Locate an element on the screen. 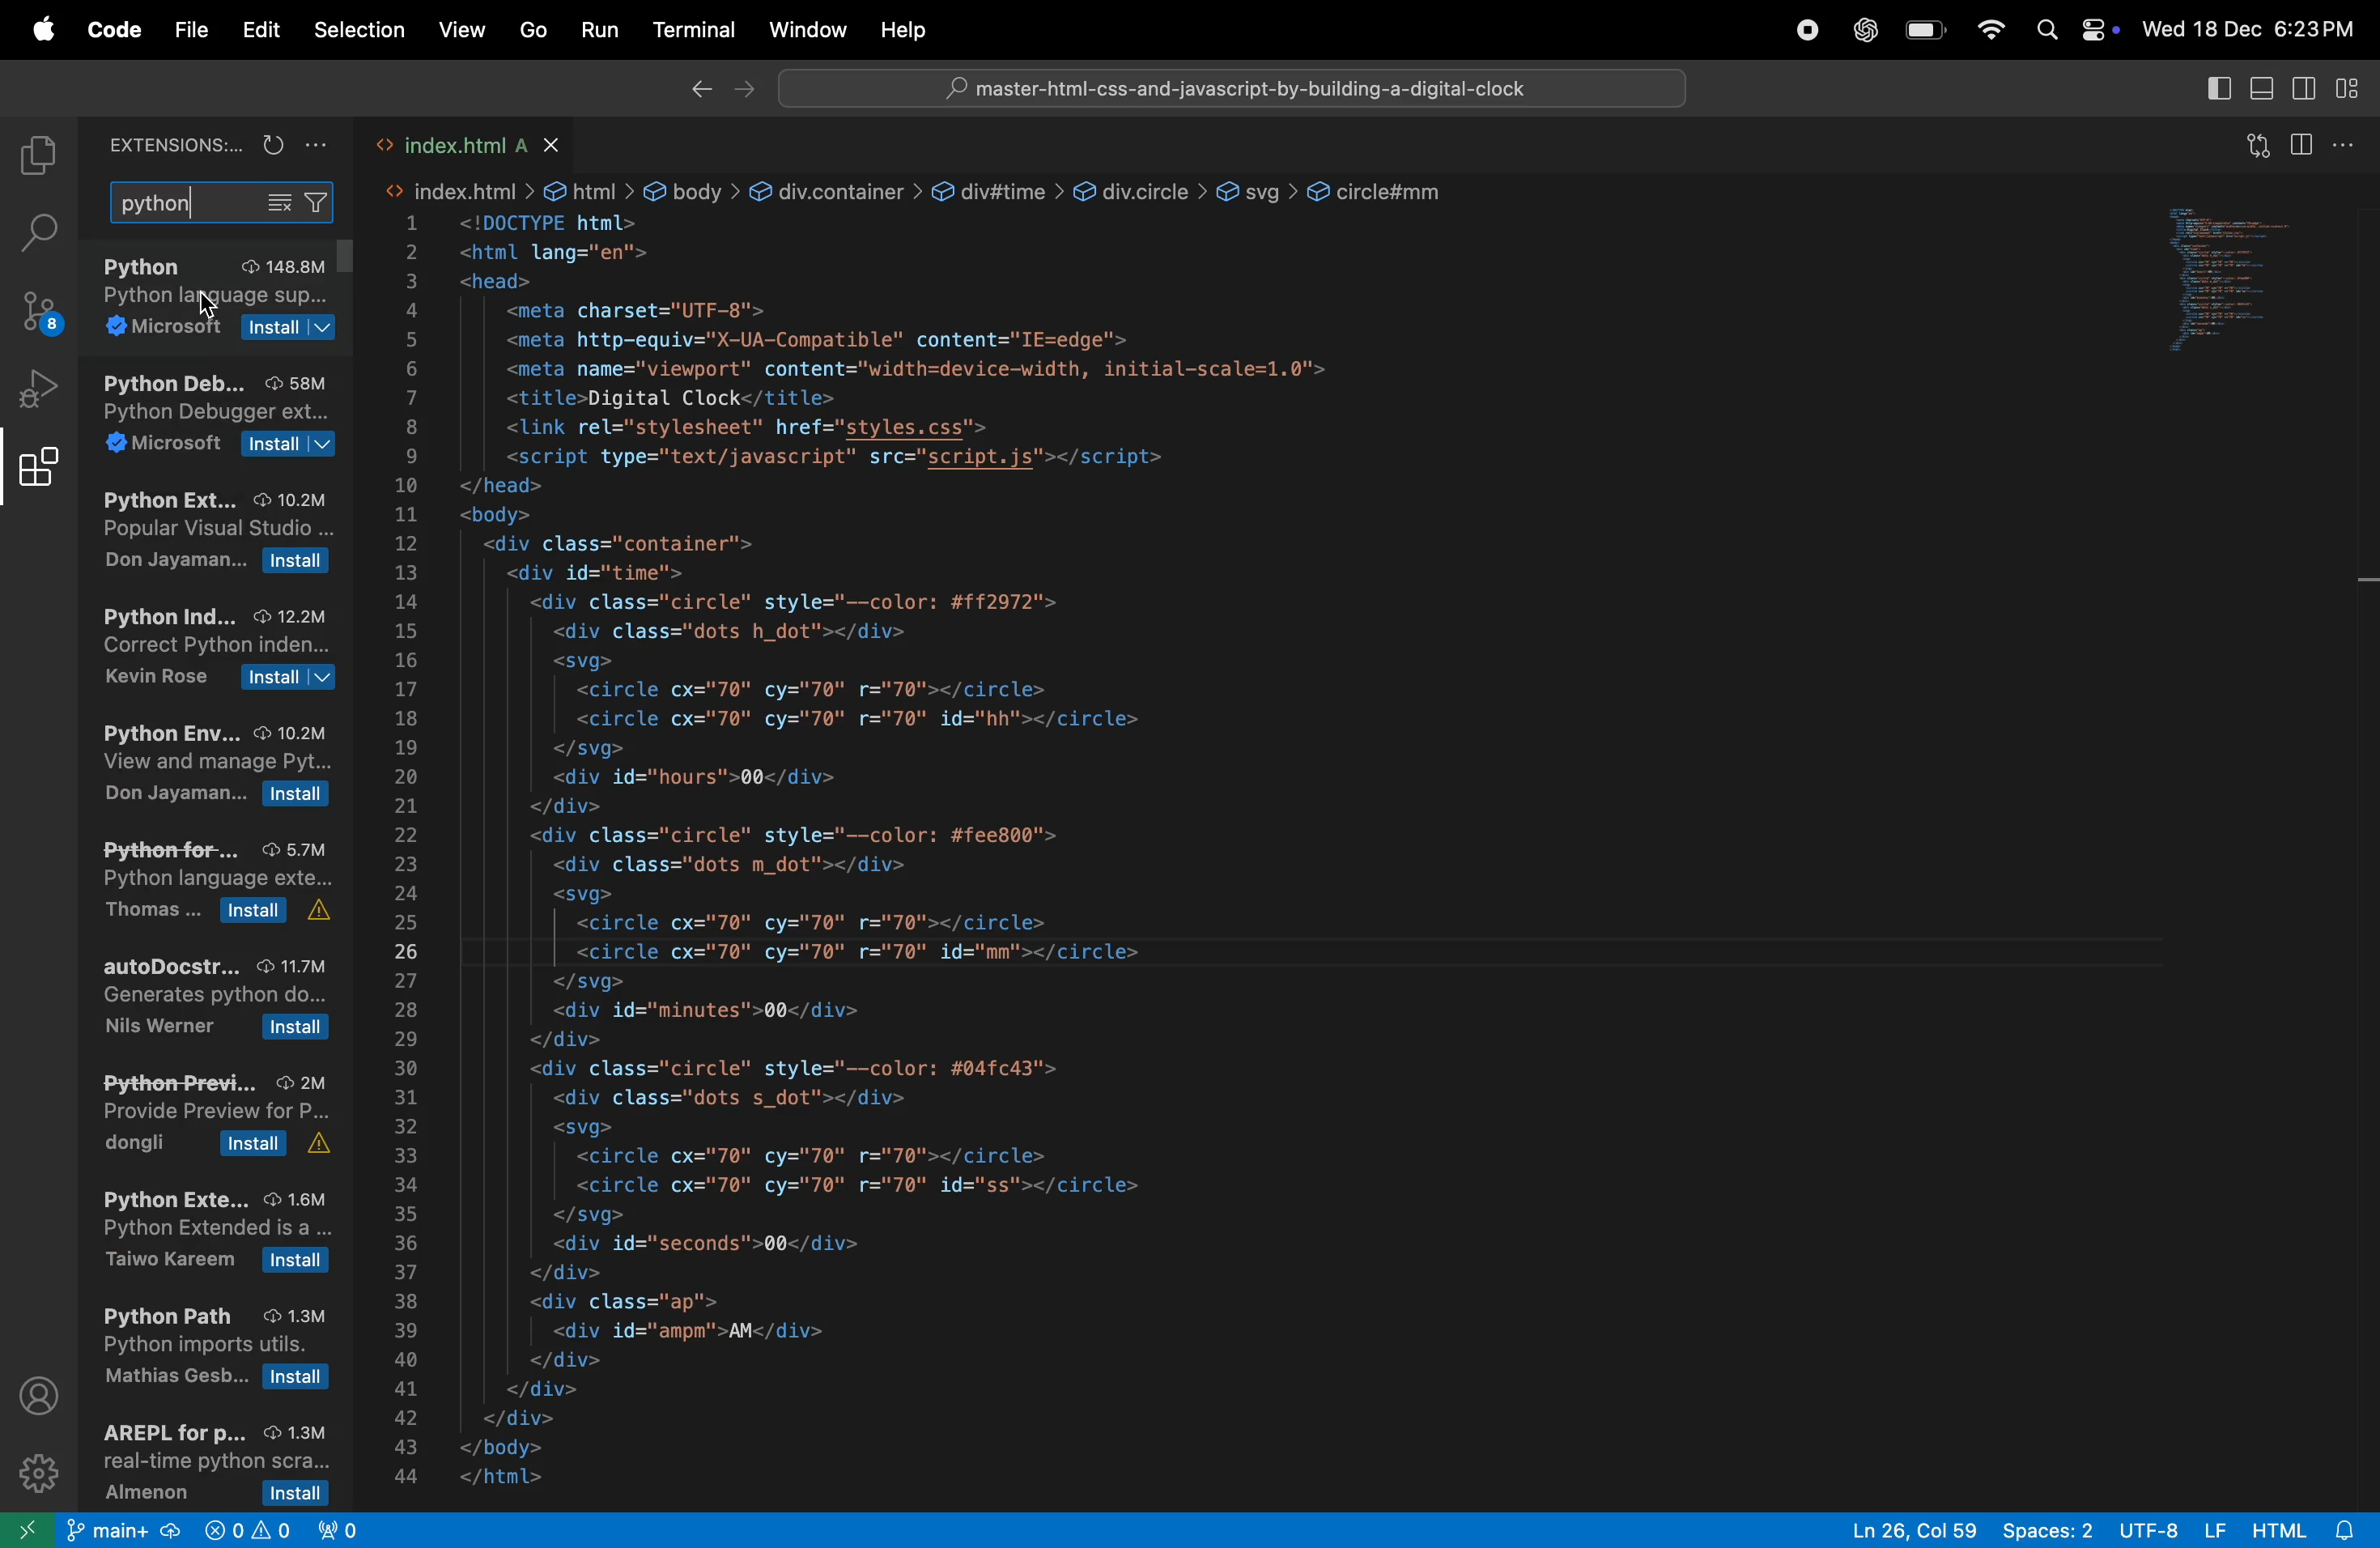  edit is located at coordinates (261, 30).